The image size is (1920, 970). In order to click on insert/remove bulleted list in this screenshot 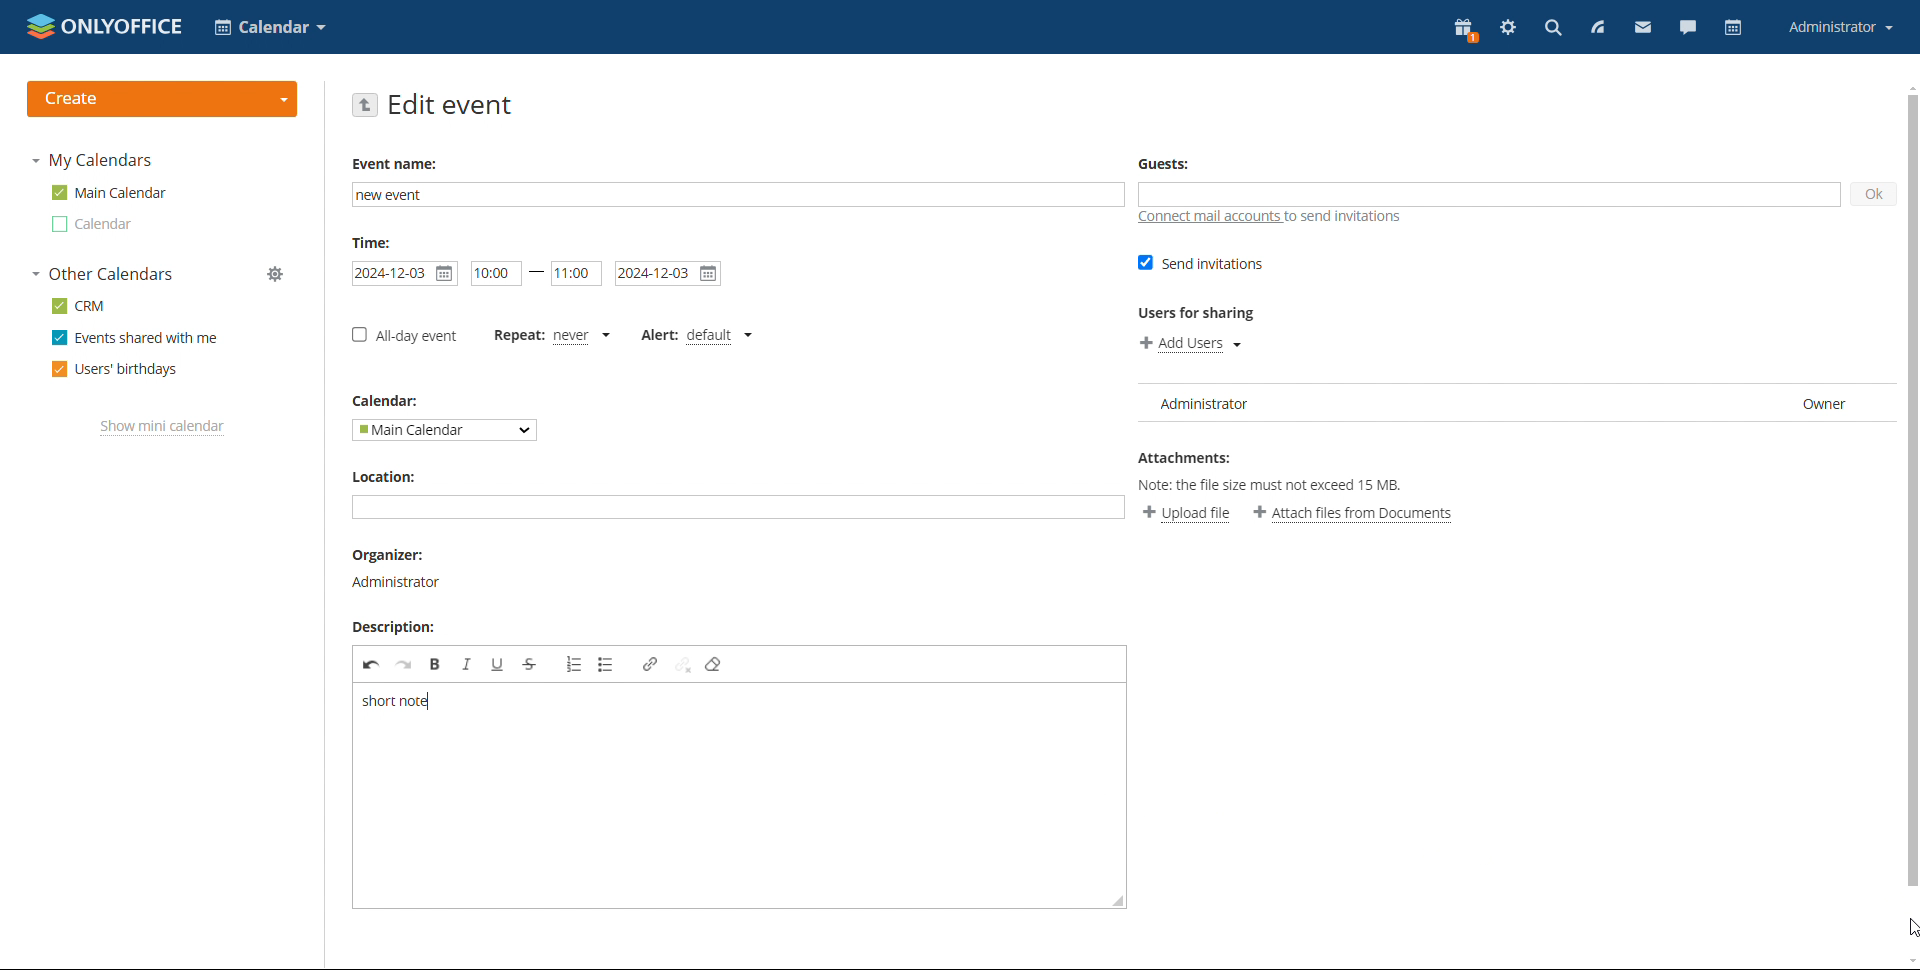, I will do `click(609, 664)`.